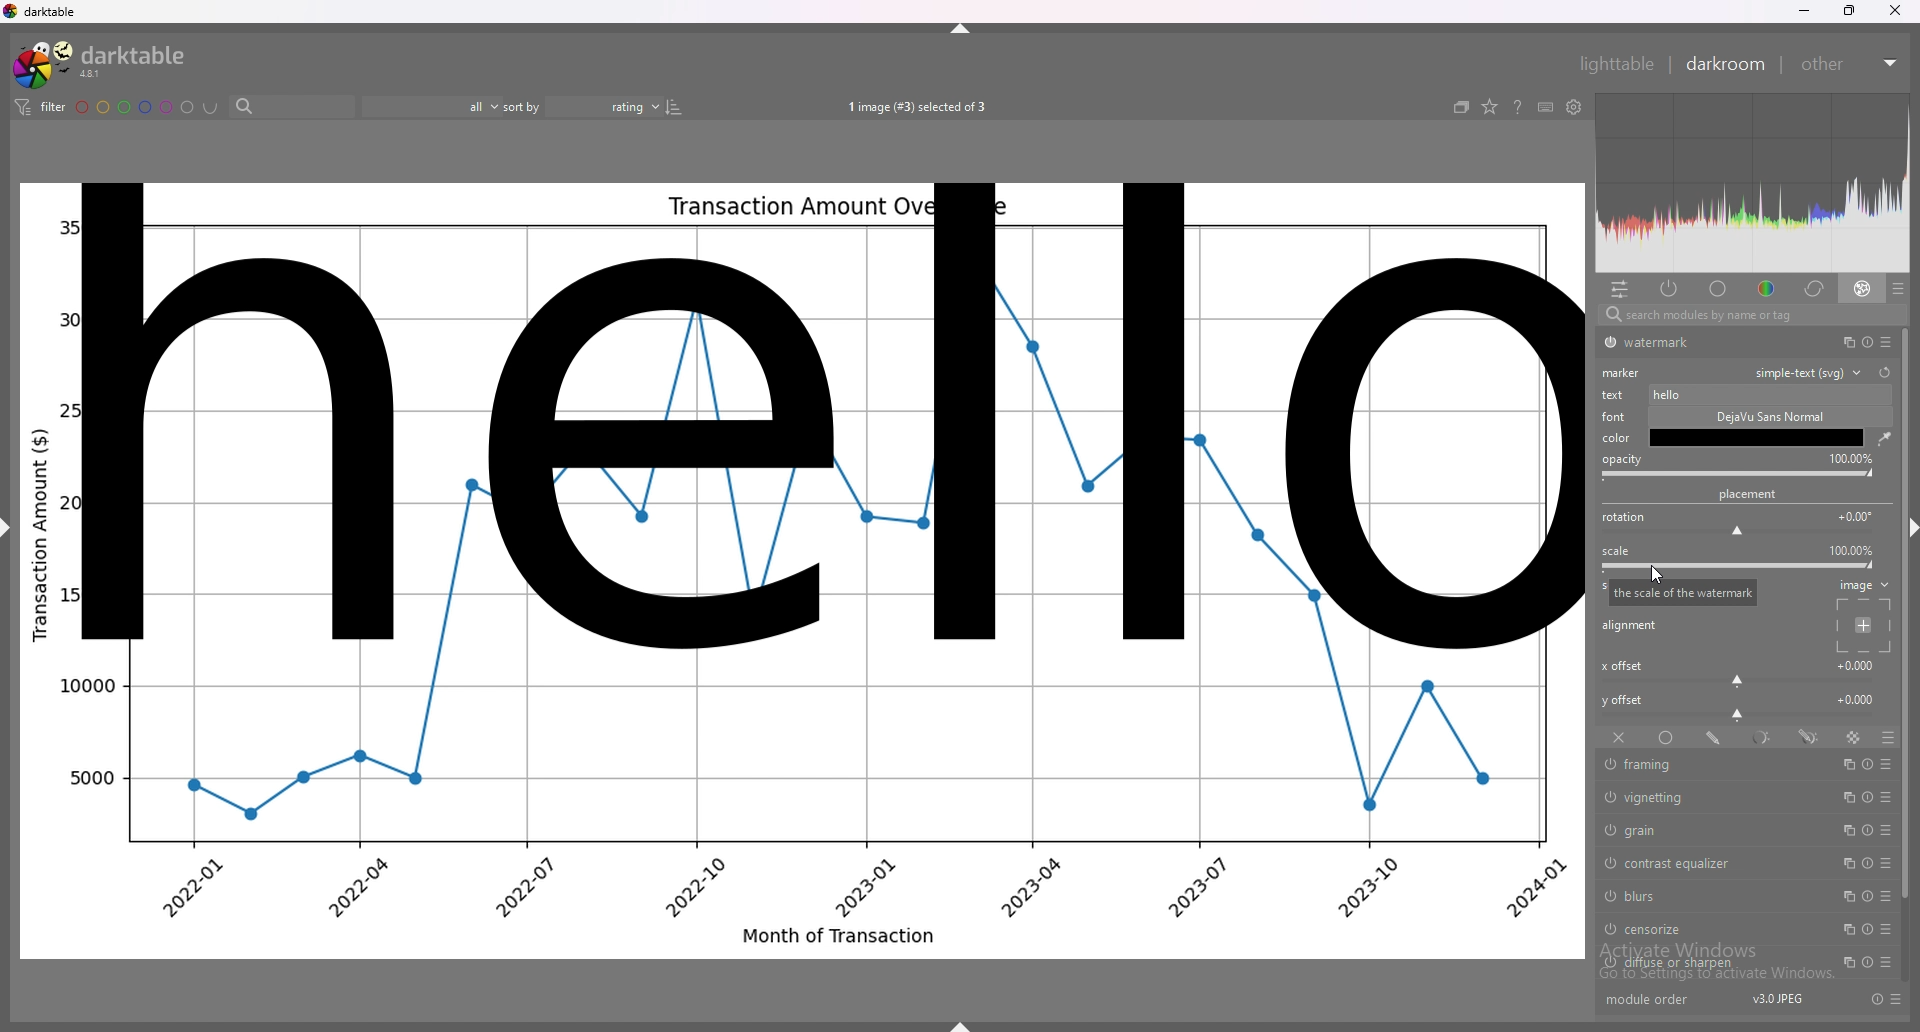 The height and width of the screenshot is (1032, 1920). Describe the element at coordinates (1868, 764) in the screenshot. I see `reset` at that location.